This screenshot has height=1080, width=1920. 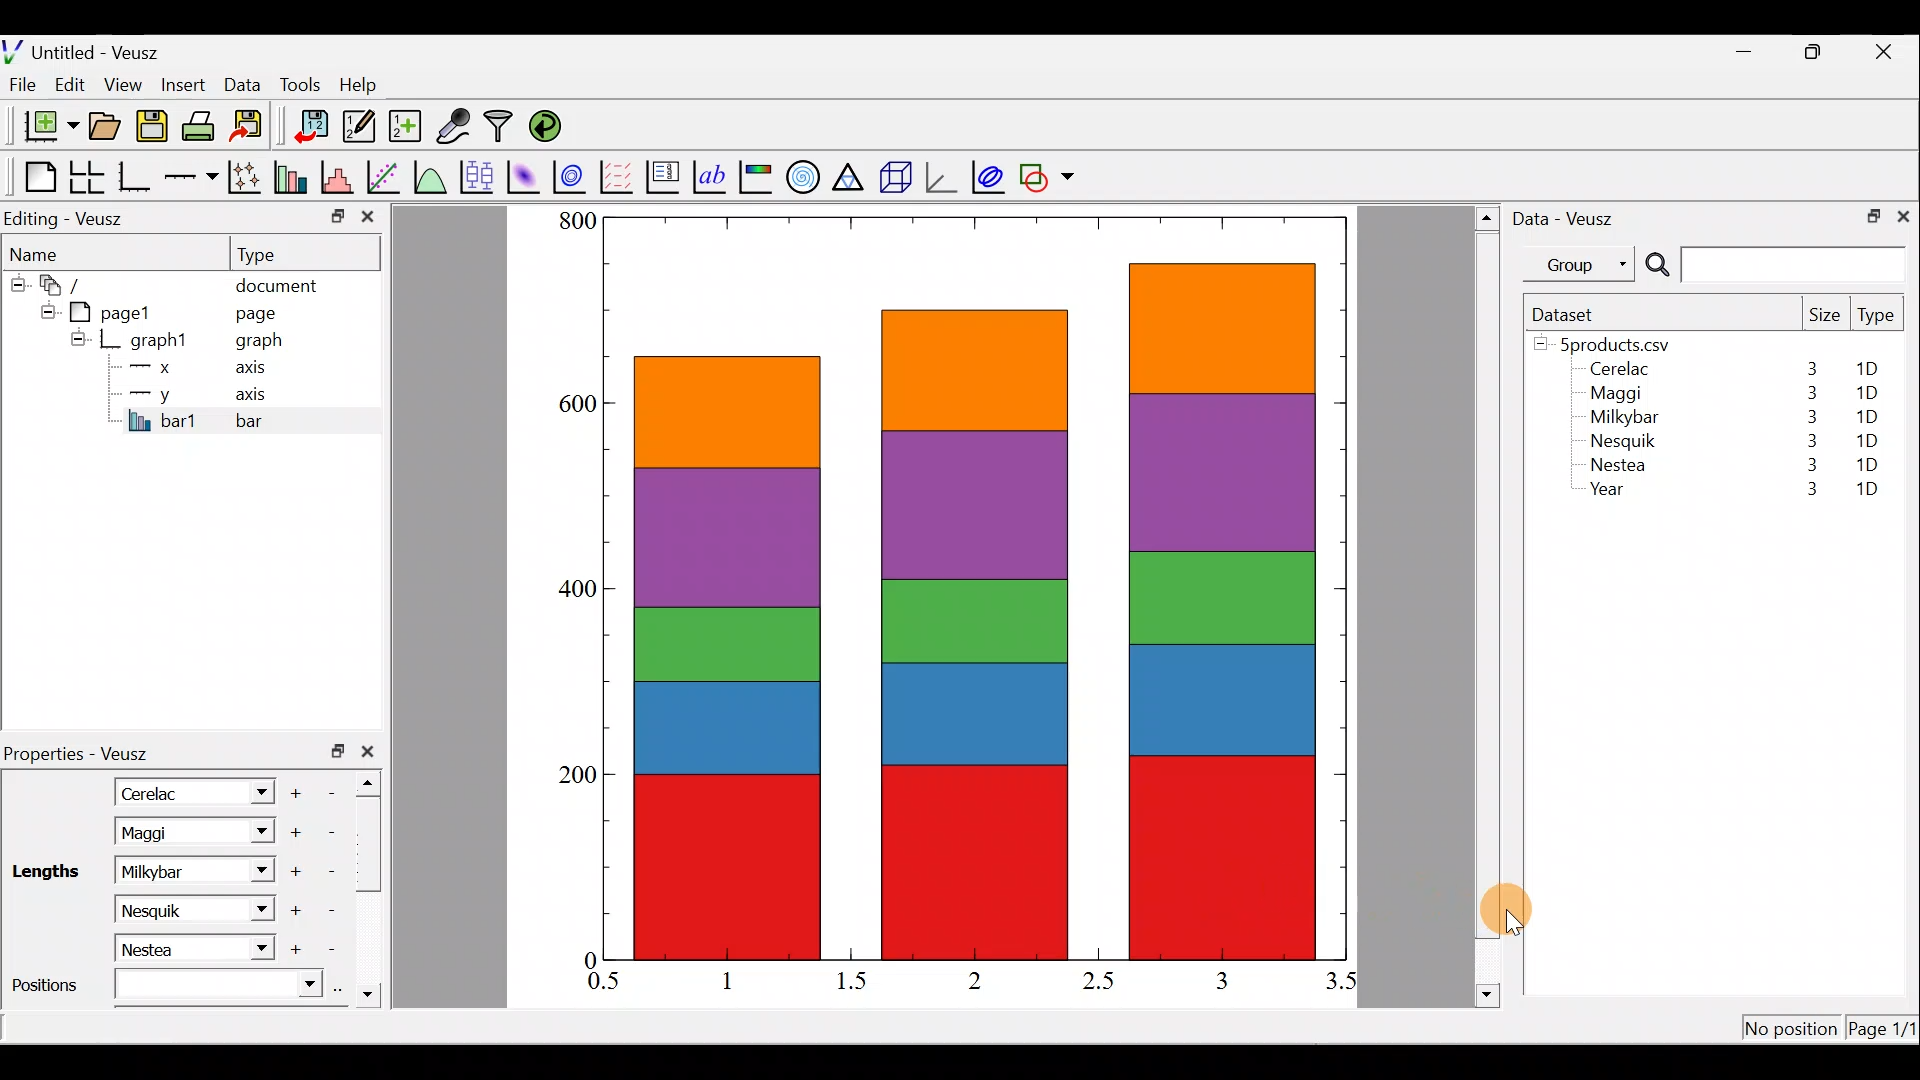 I want to click on Nesquik, so click(x=170, y=909).